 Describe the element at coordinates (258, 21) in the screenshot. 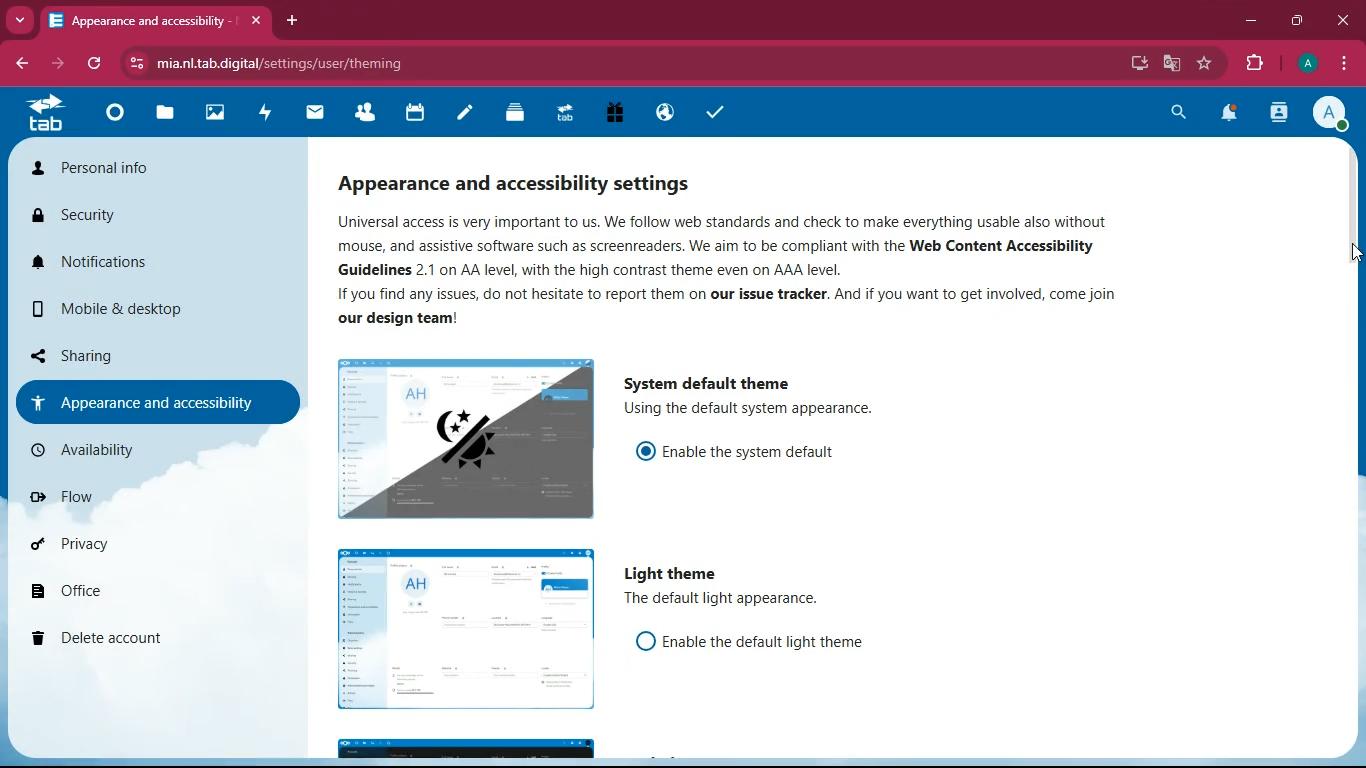

I see `close` at that location.